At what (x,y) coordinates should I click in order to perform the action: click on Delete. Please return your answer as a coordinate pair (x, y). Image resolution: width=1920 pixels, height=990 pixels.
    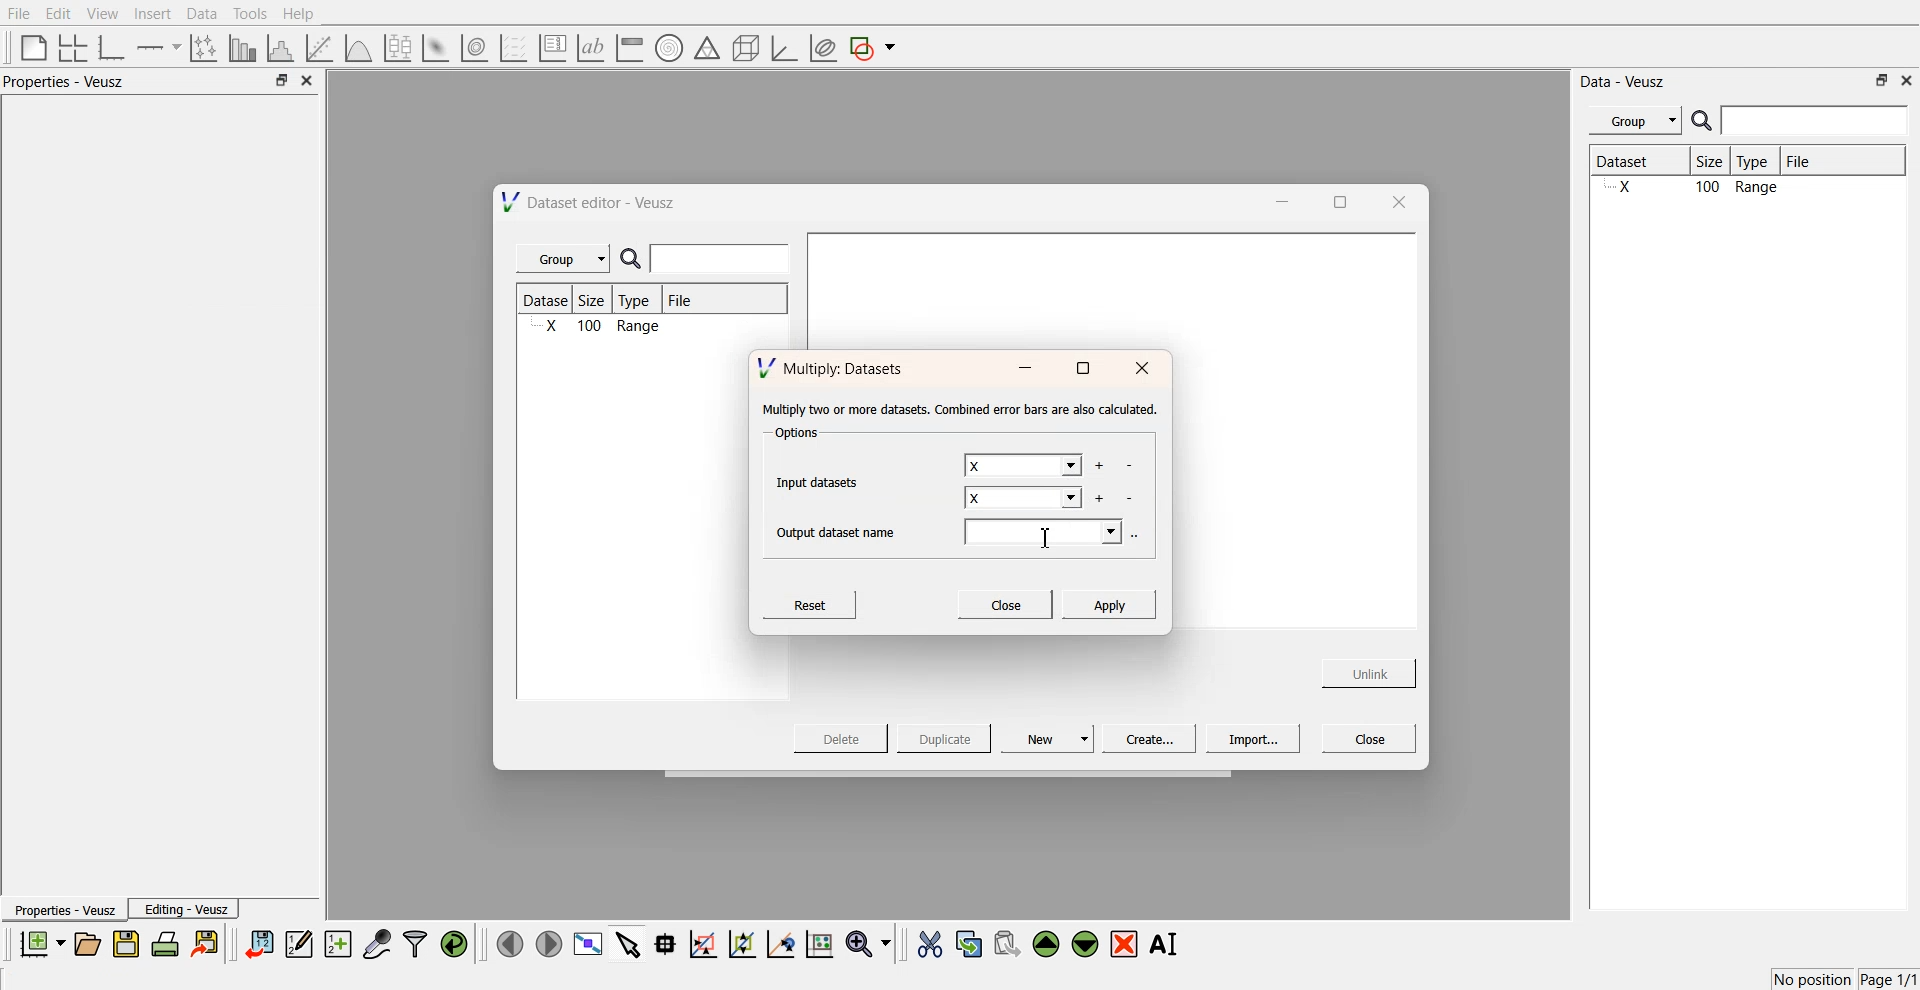
    Looking at the image, I should click on (843, 737).